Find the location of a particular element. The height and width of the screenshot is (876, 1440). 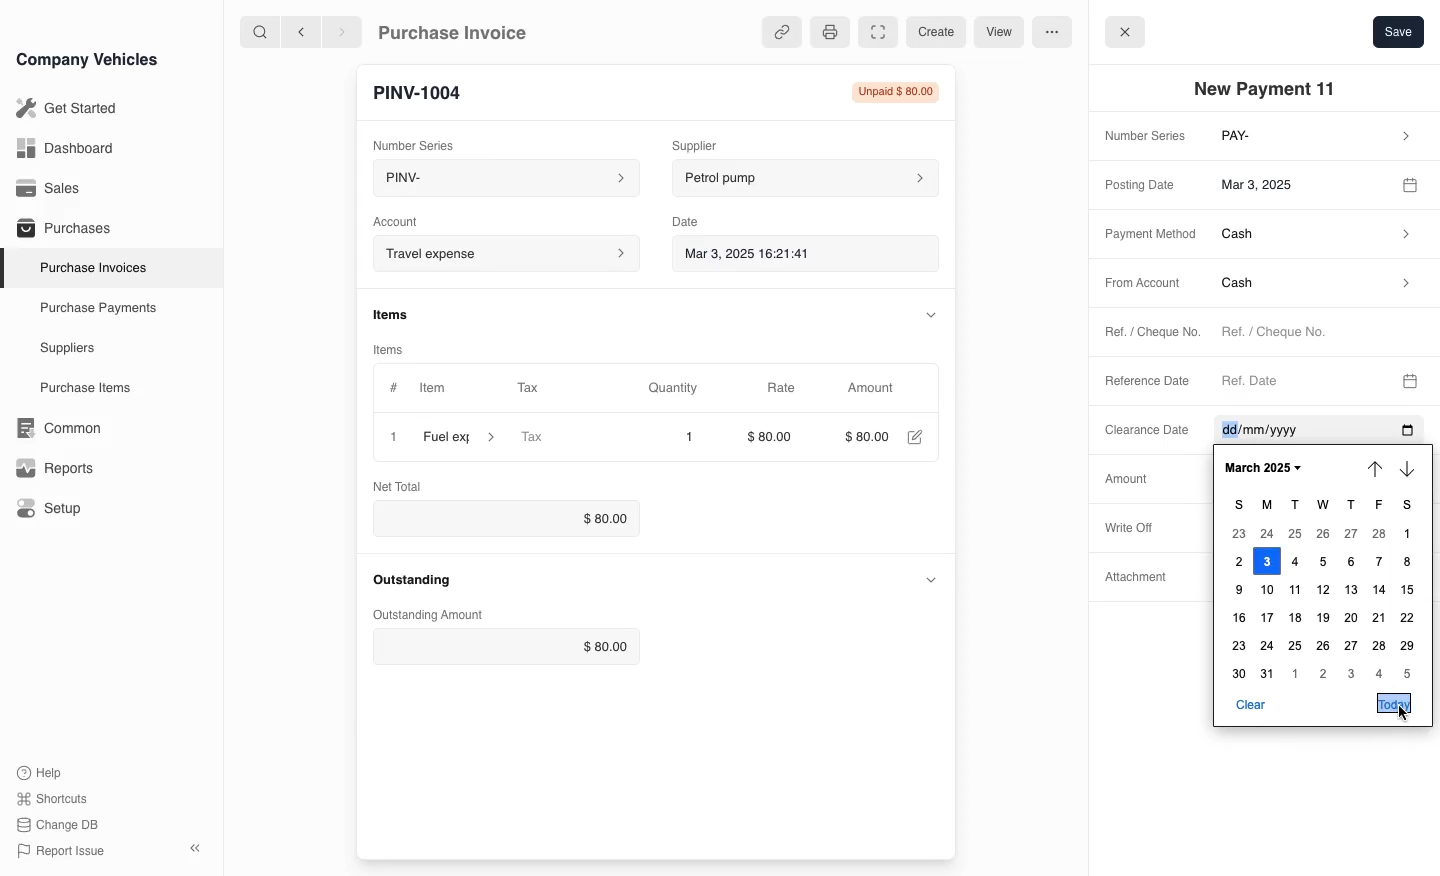

Purchases is located at coordinates (59, 230).